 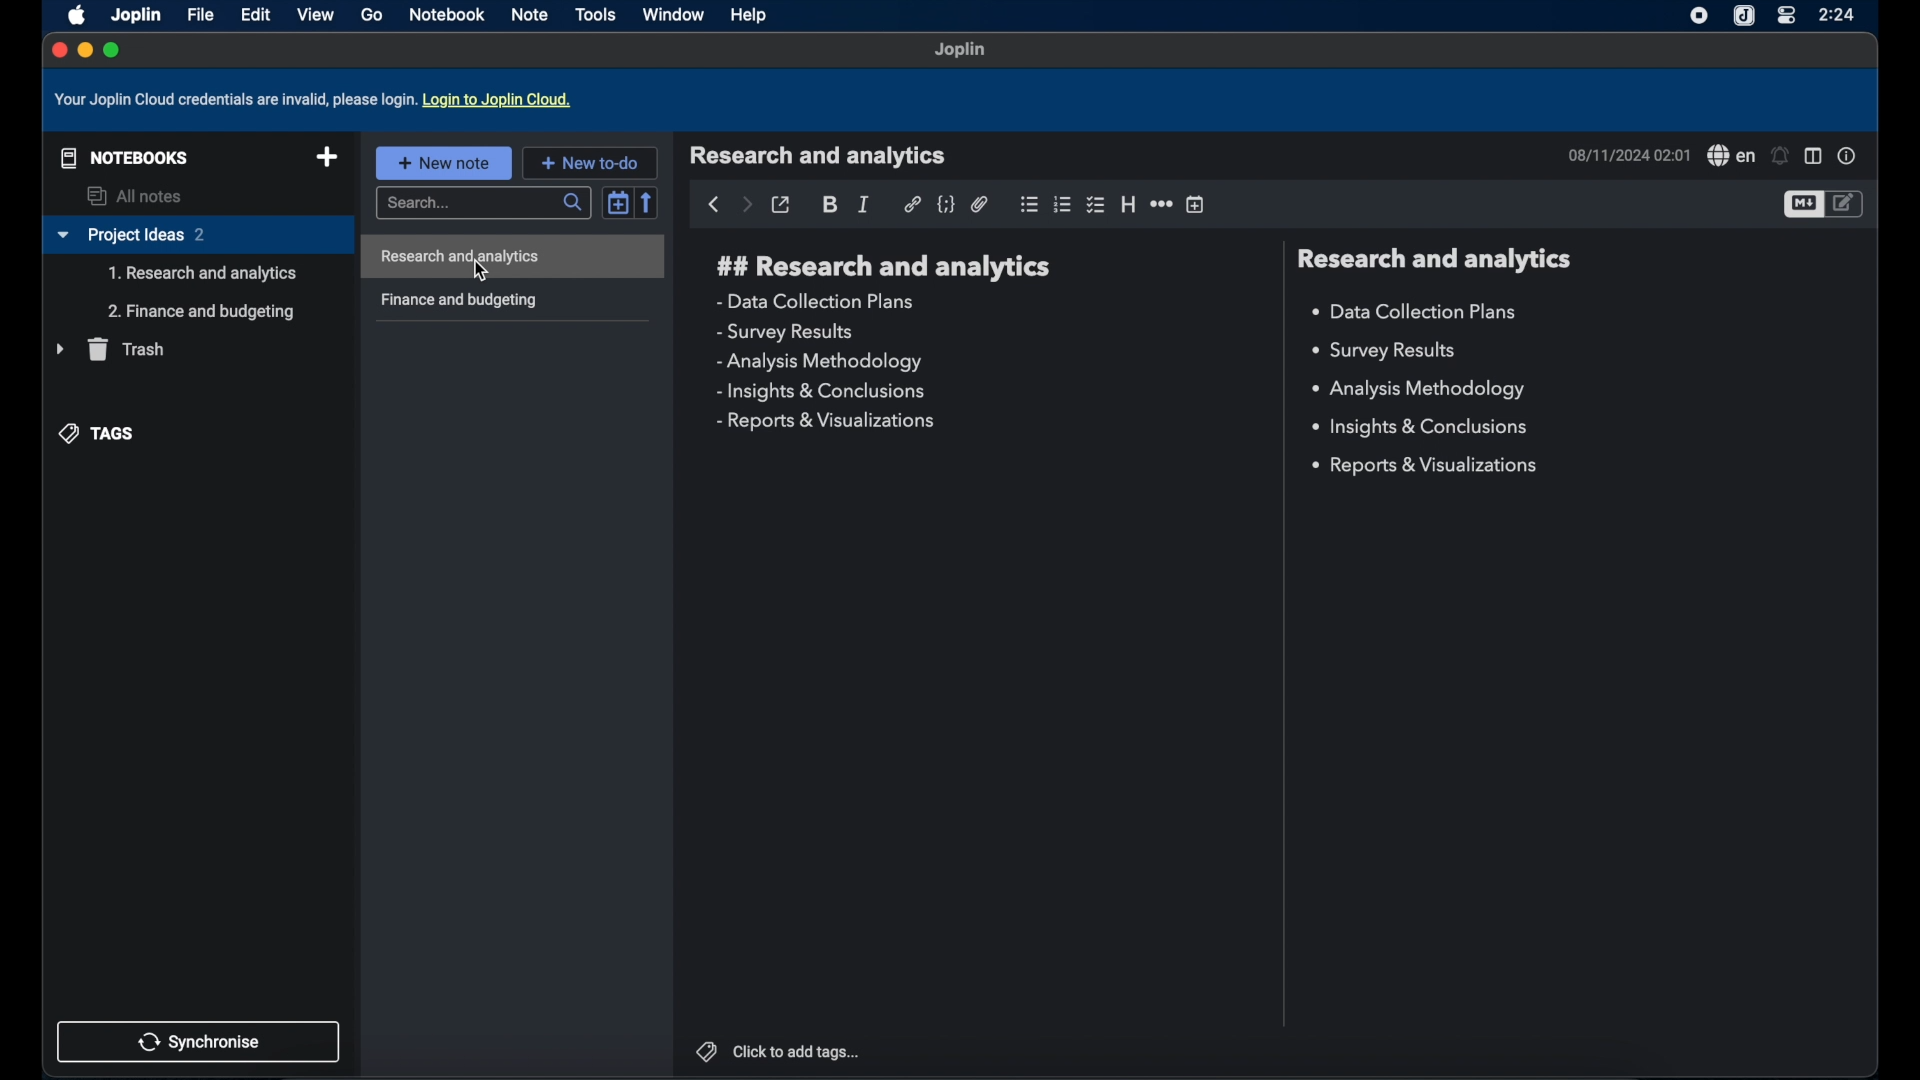 I want to click on survey results, so click(x=785, y=333).